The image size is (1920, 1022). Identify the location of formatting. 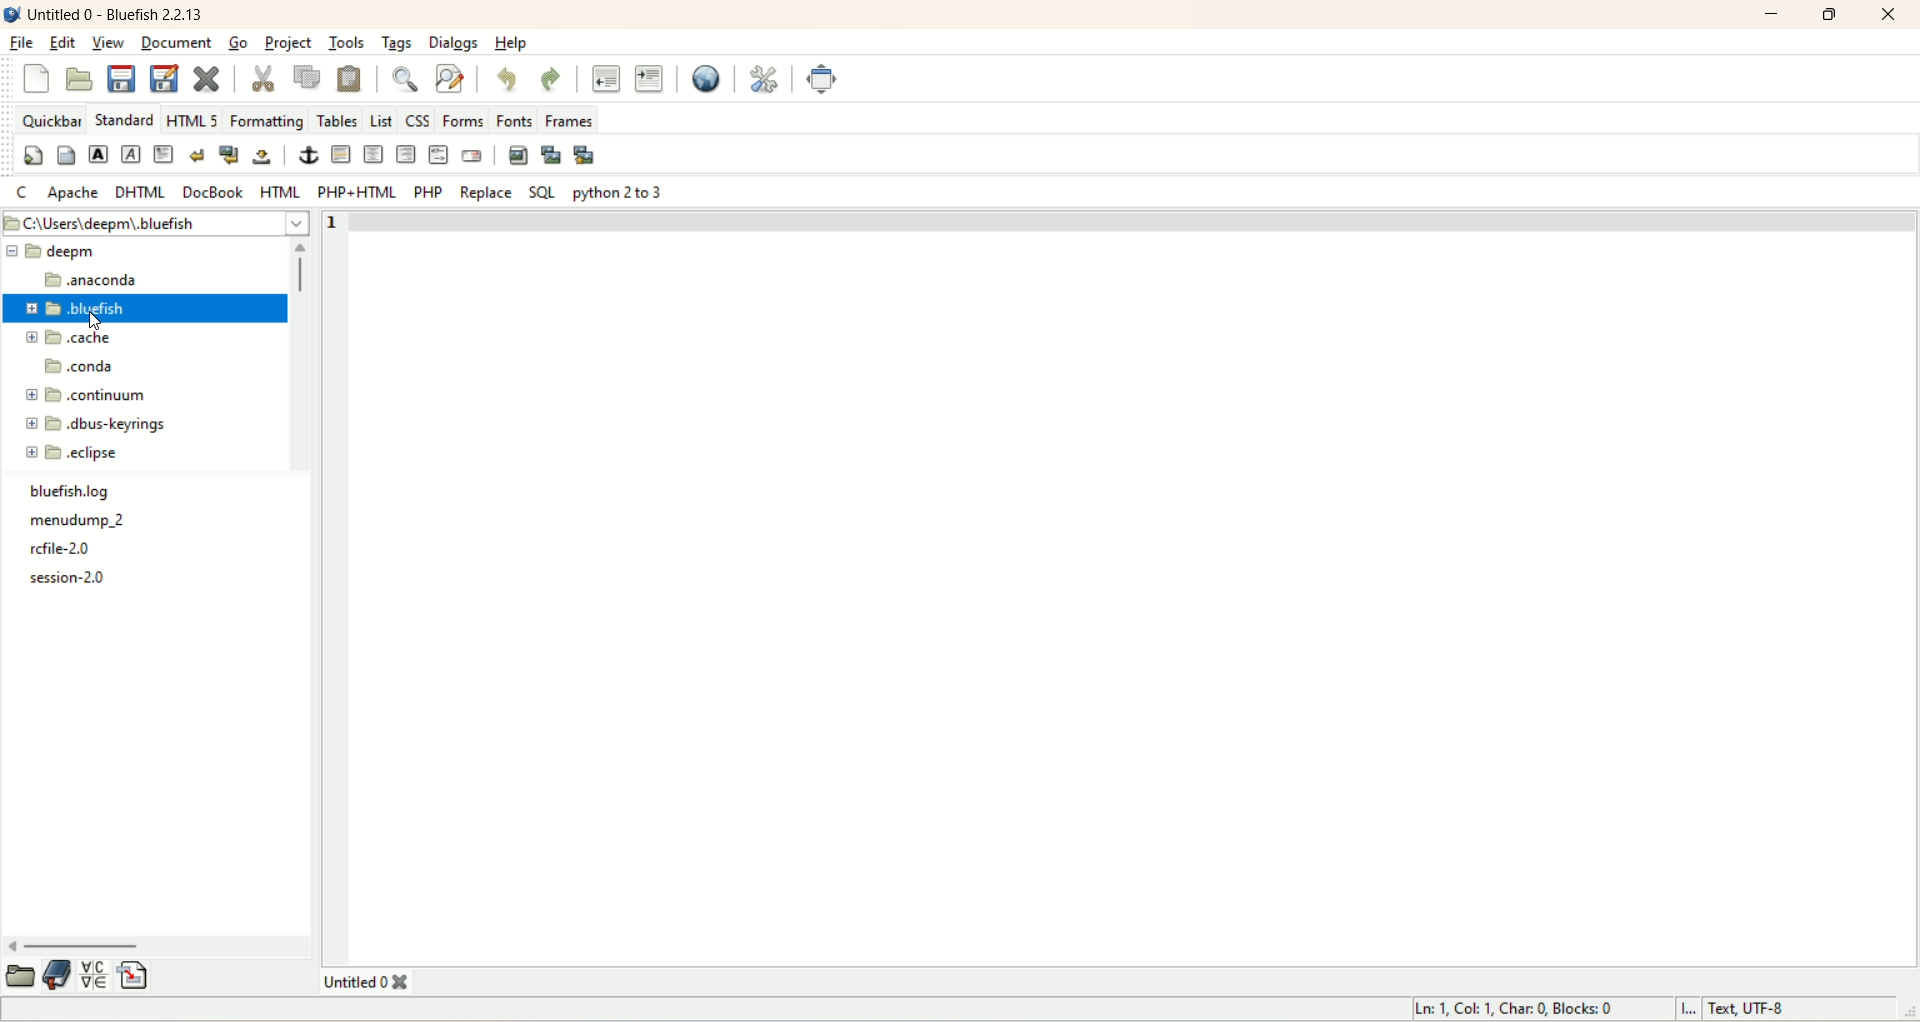
(268, 122).